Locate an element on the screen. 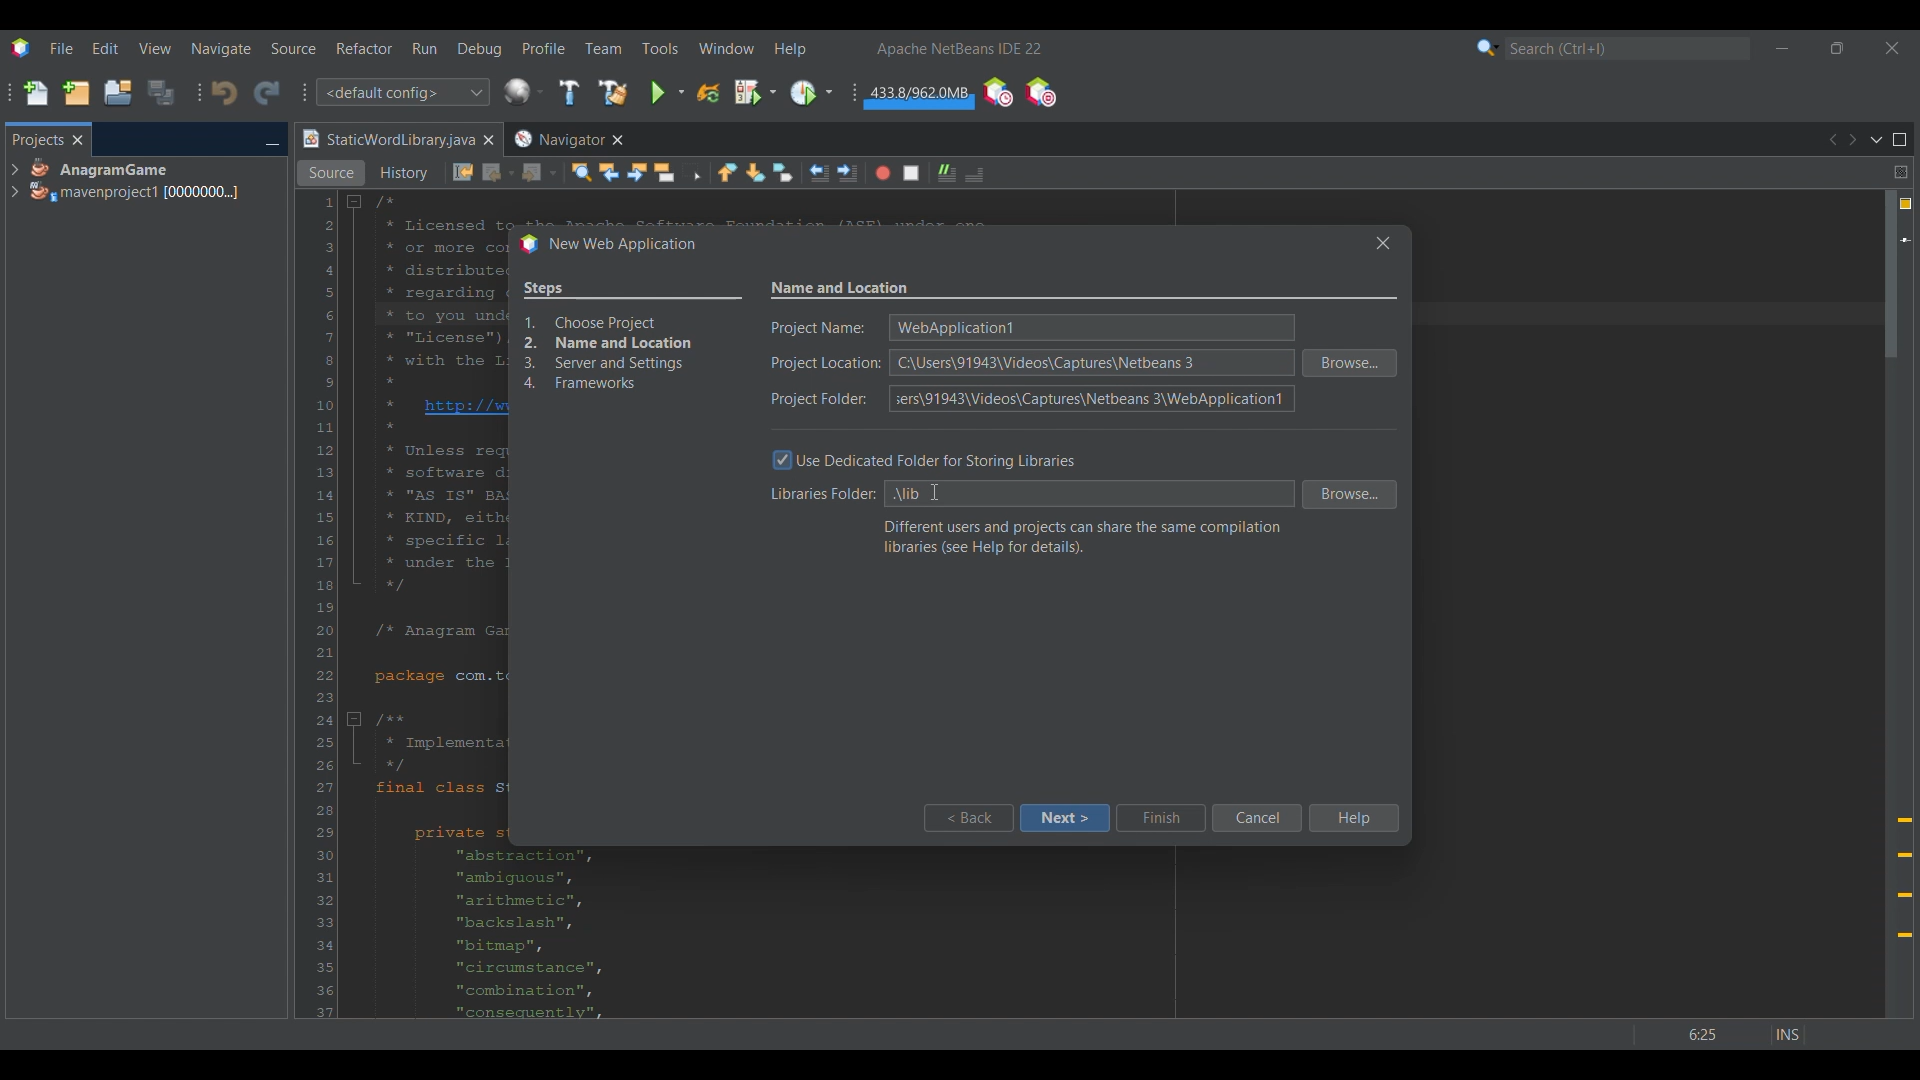  Software logo is located at coordinates (20, 48).